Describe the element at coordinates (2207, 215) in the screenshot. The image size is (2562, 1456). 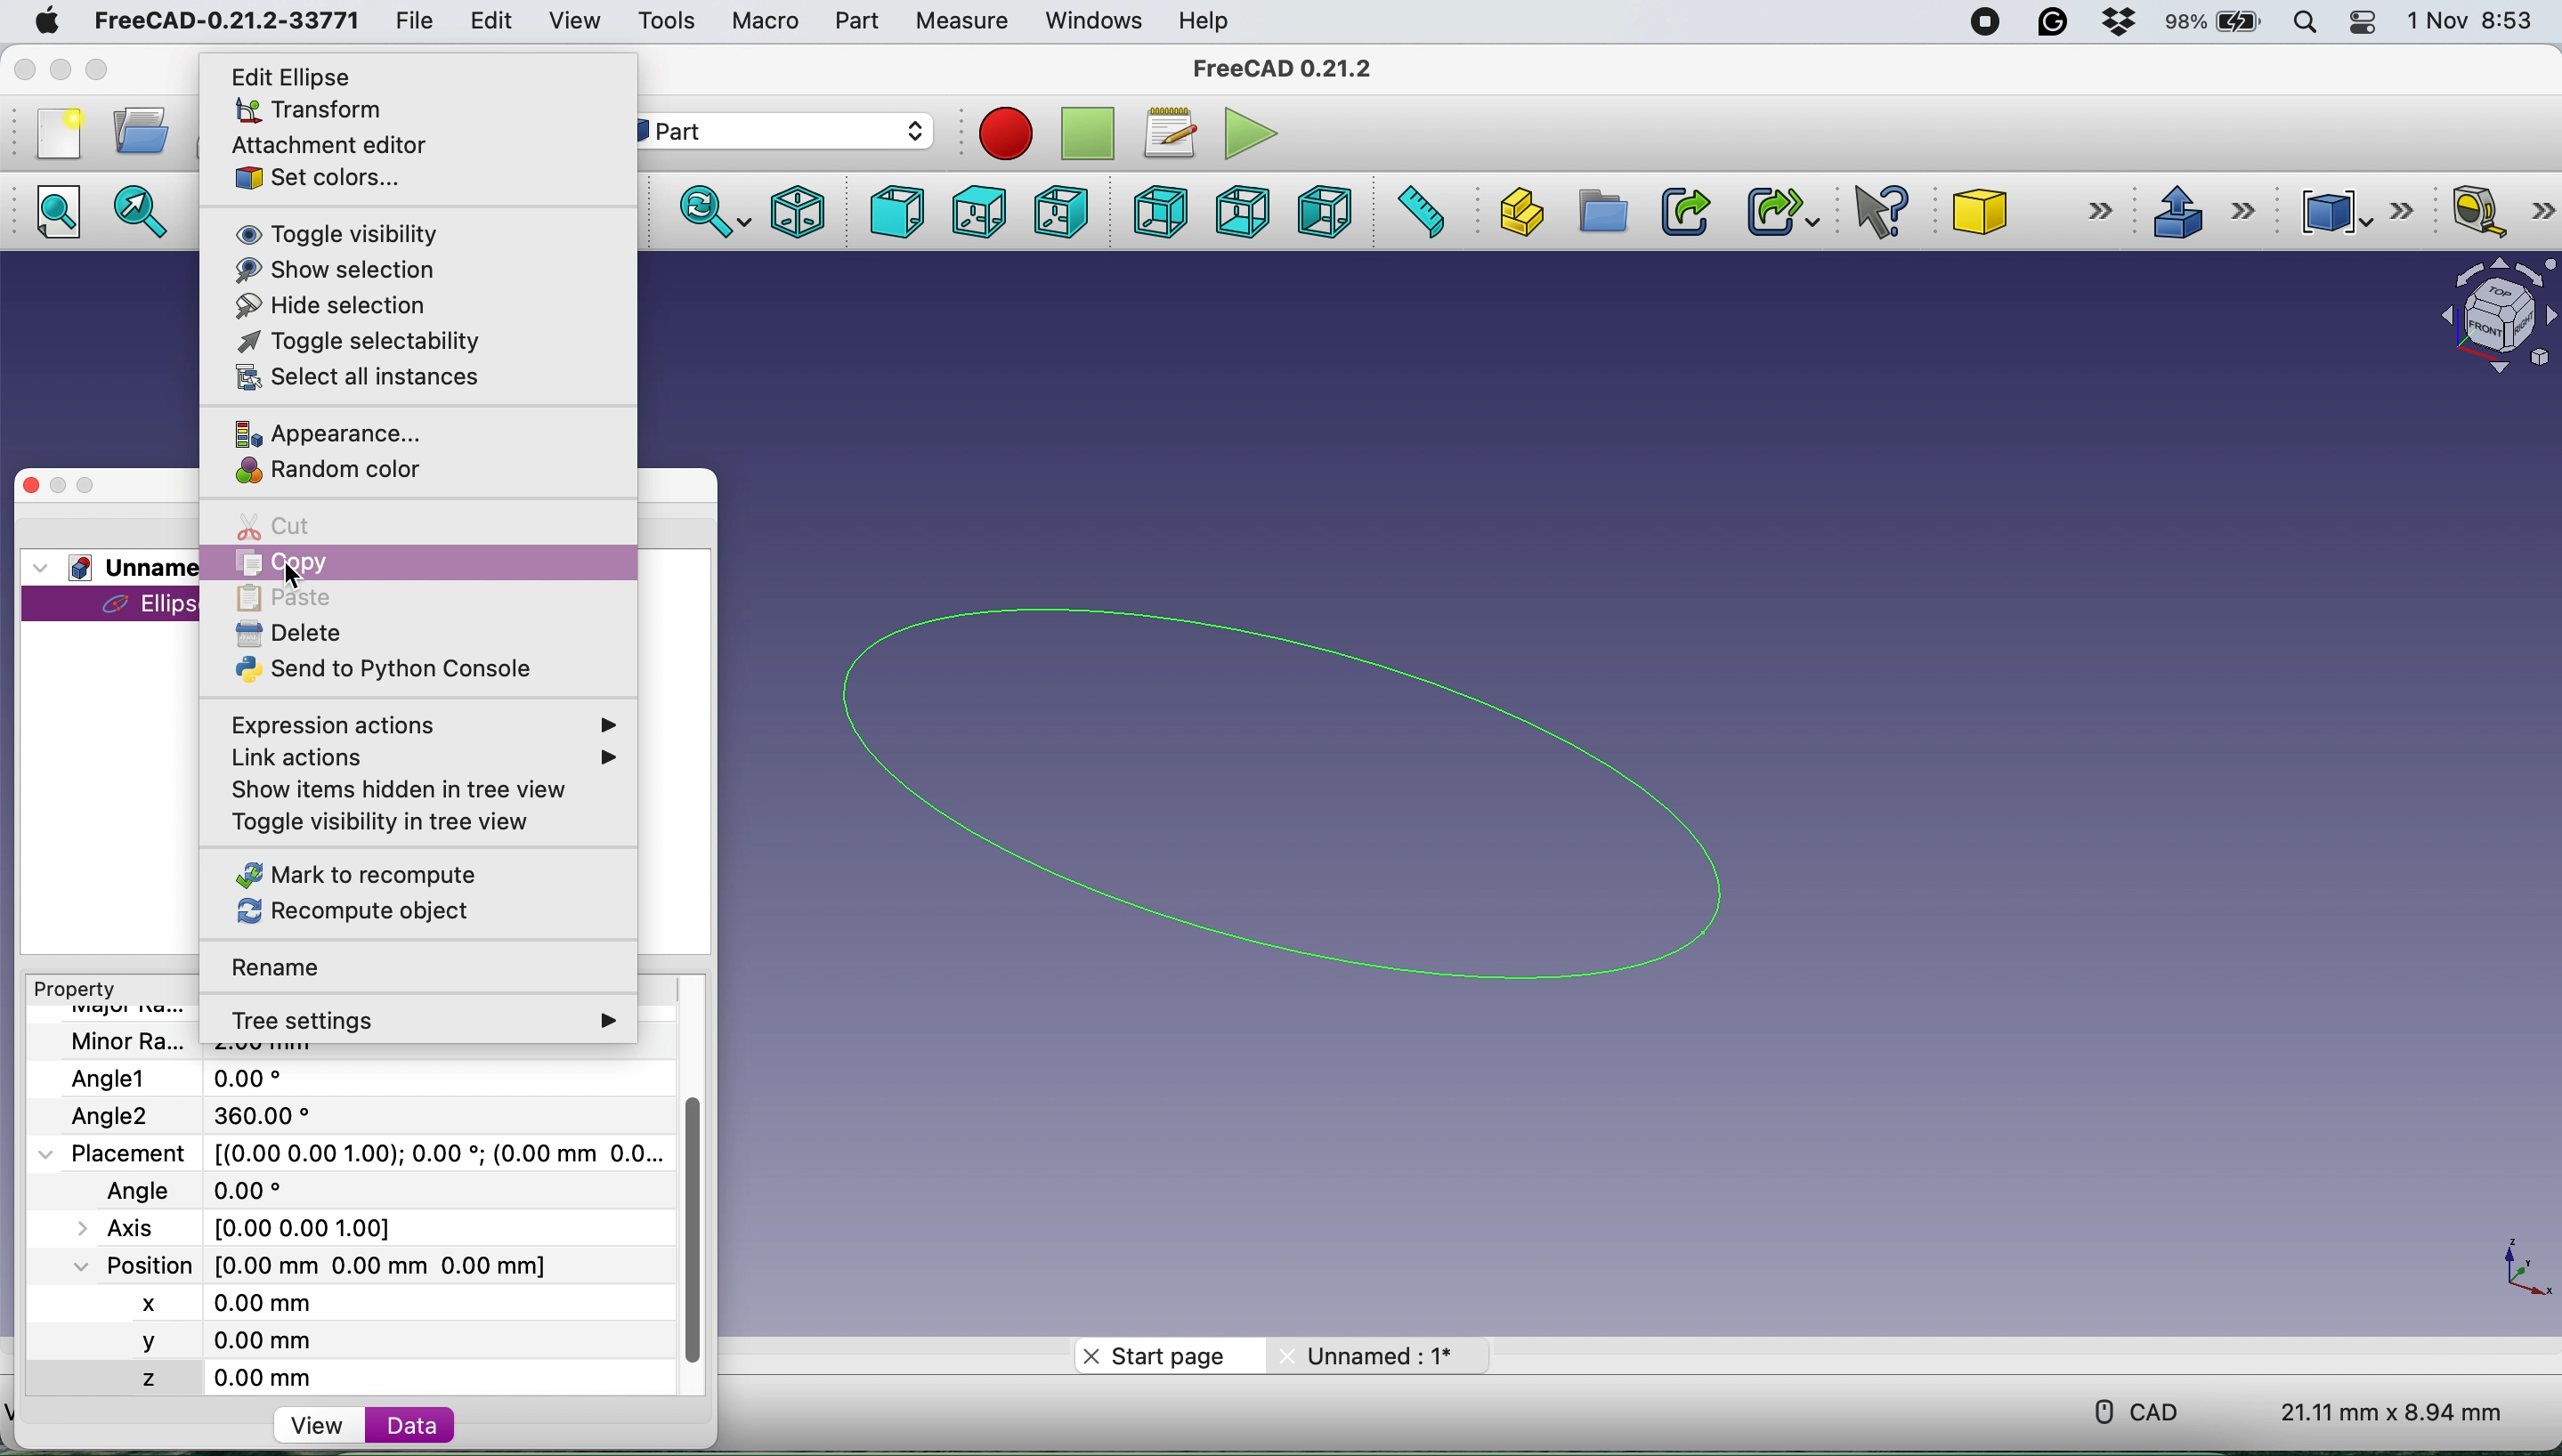
I see `extrude` at that location.